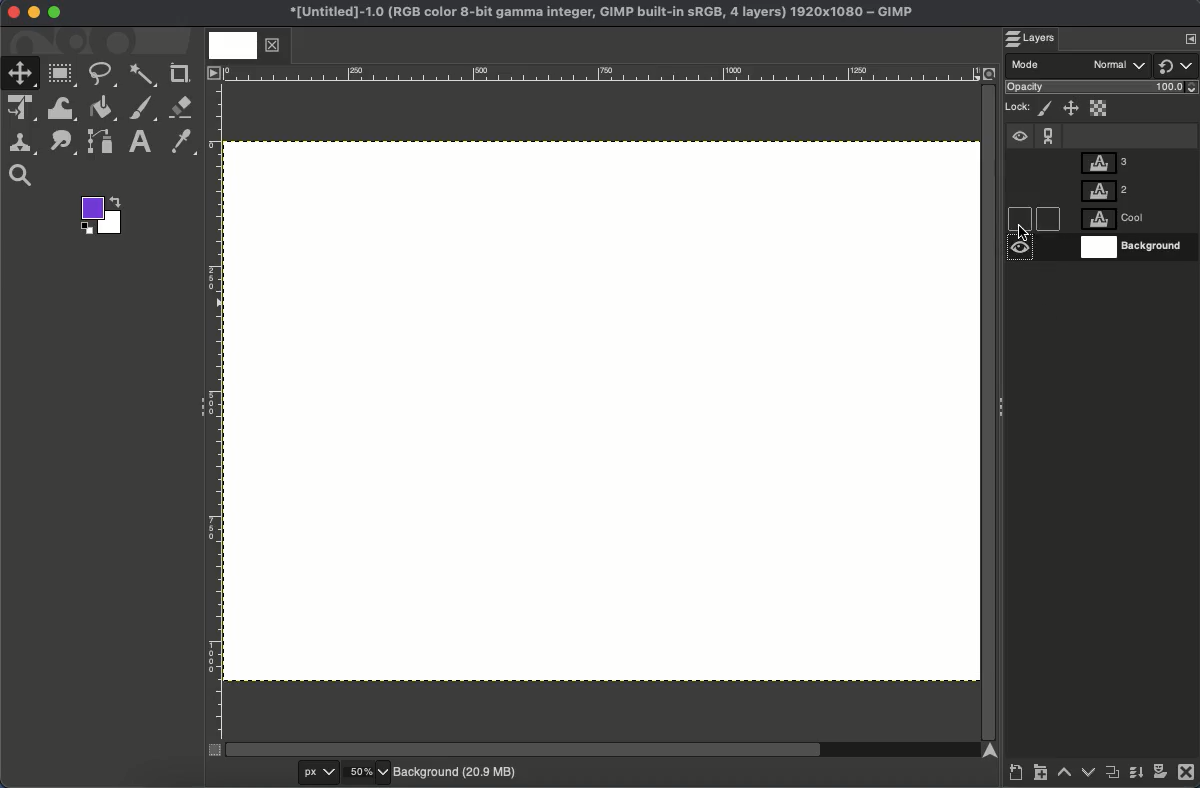  I want to click on Ruler, so click(601, 73).